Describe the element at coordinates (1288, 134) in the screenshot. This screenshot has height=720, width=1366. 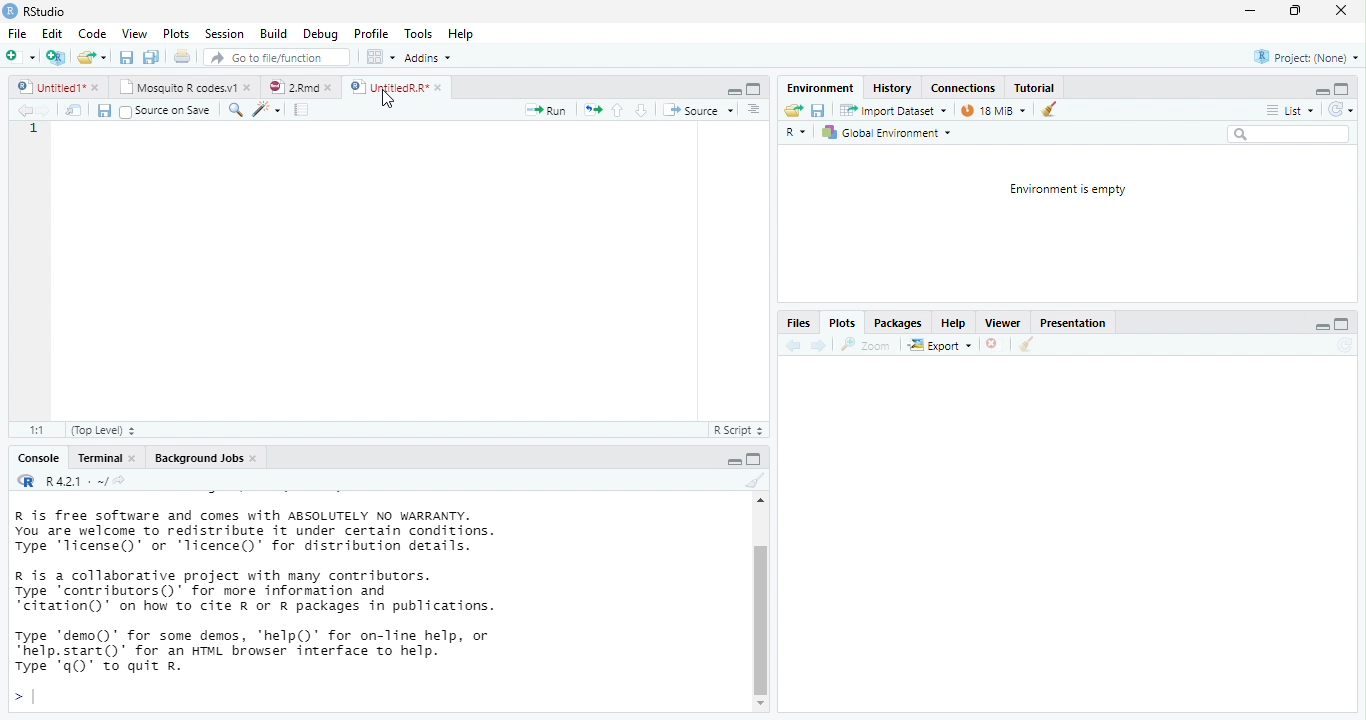
I see `search` at that location.